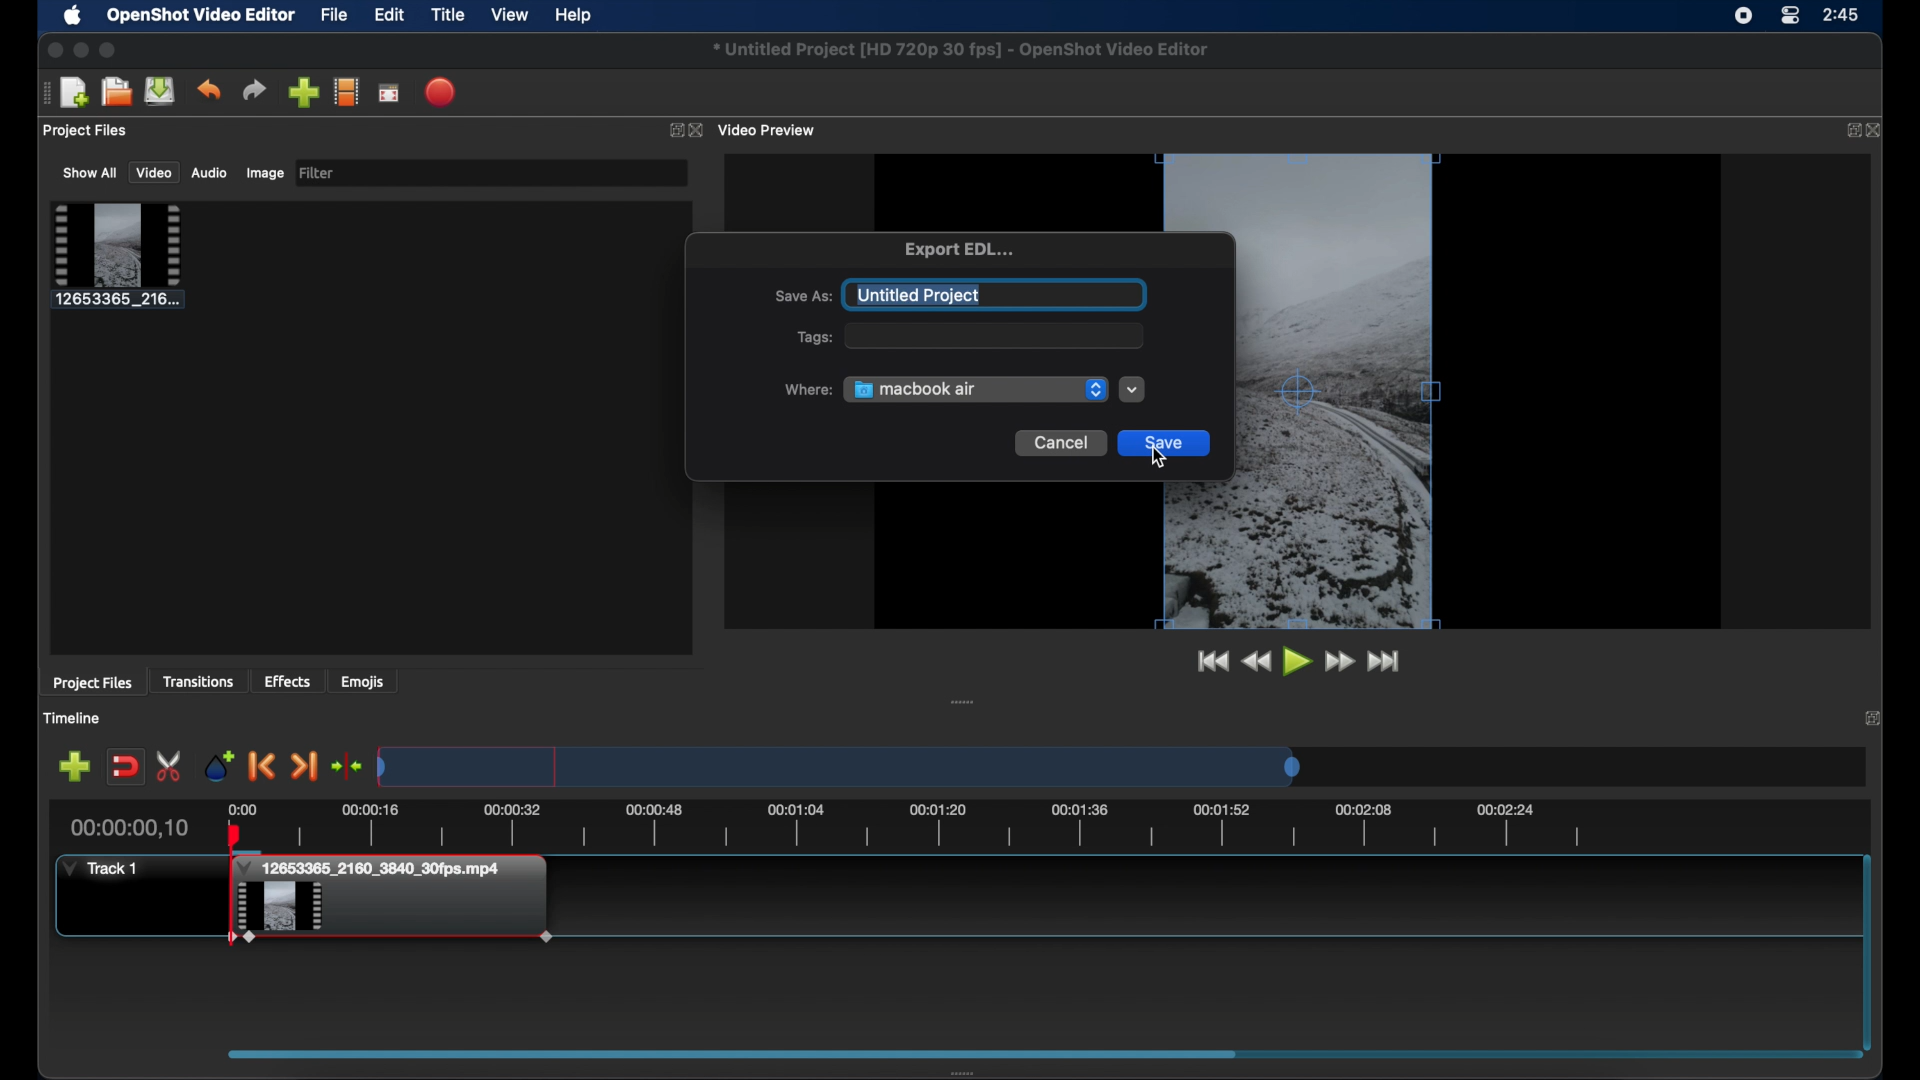  Describe the element at coordinates (1133, 388) in the screenshot. I see `dropdown menu` at that location.